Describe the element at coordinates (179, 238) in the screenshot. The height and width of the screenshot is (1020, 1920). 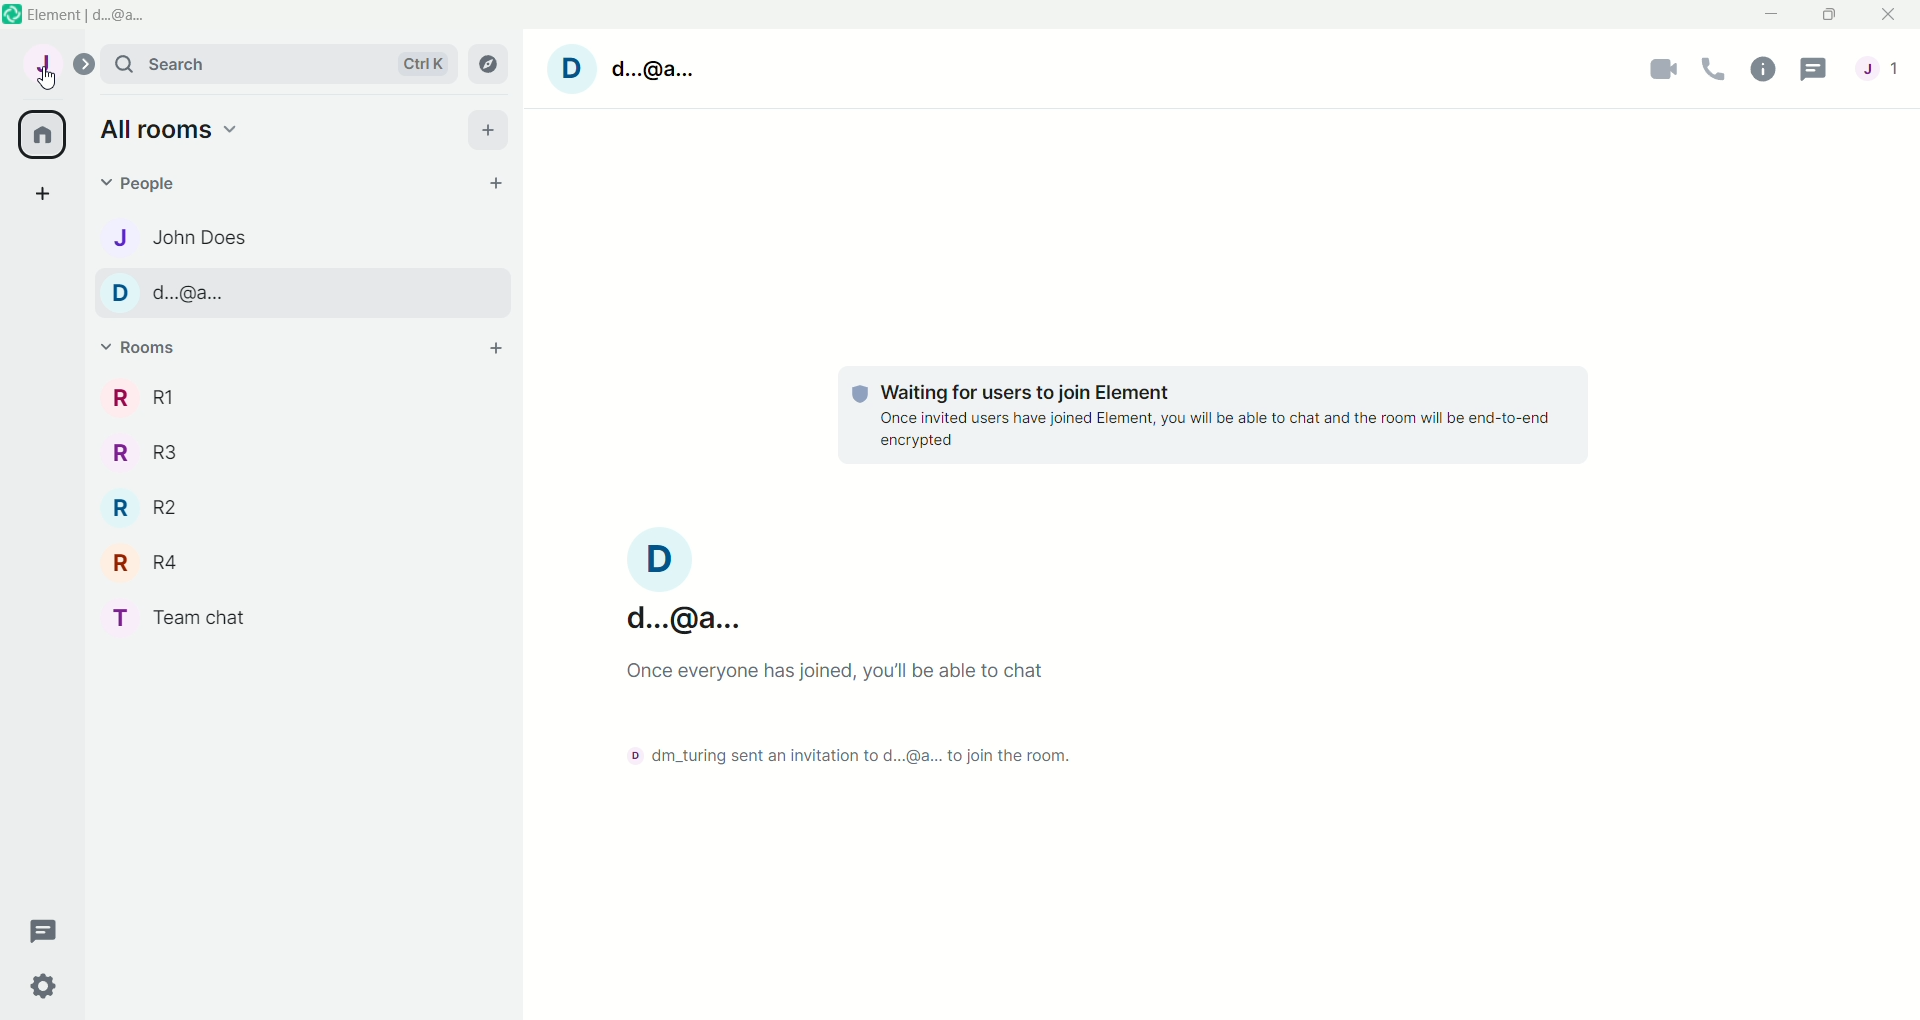
I see `J John Does` at that location.